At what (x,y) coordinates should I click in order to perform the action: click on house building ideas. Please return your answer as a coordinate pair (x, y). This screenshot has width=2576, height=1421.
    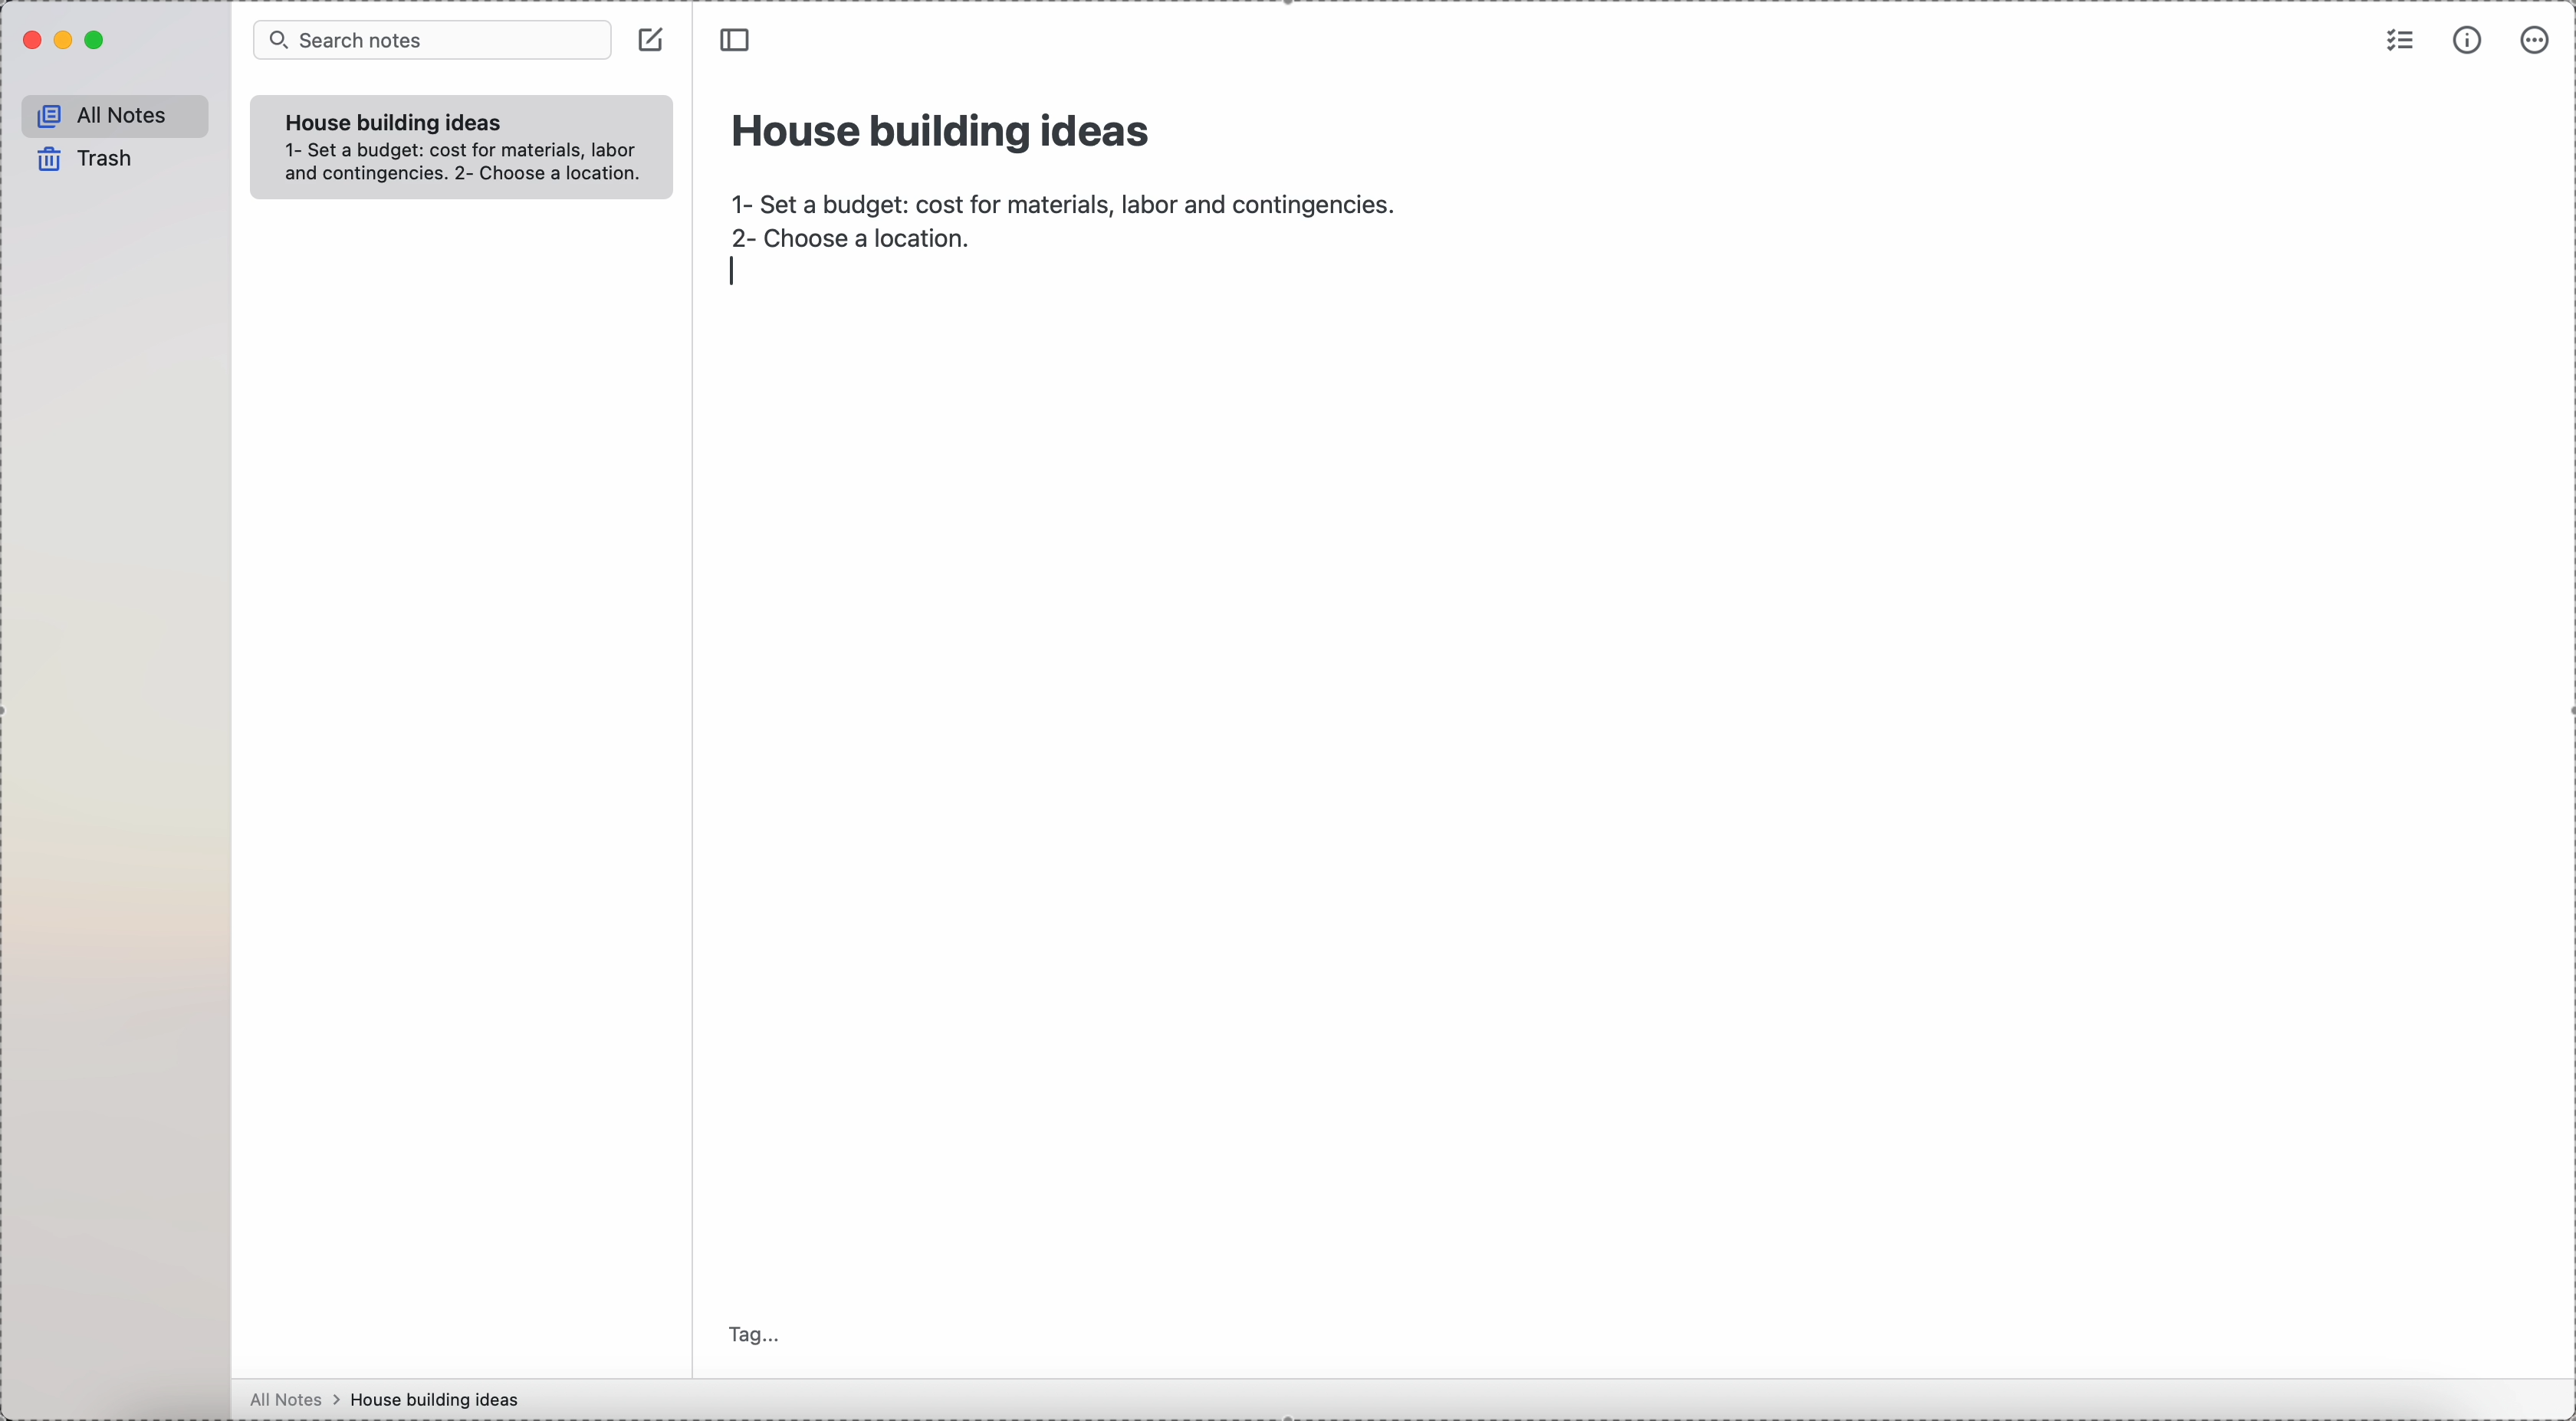
    Looking at the image, I should click on (944, 128).